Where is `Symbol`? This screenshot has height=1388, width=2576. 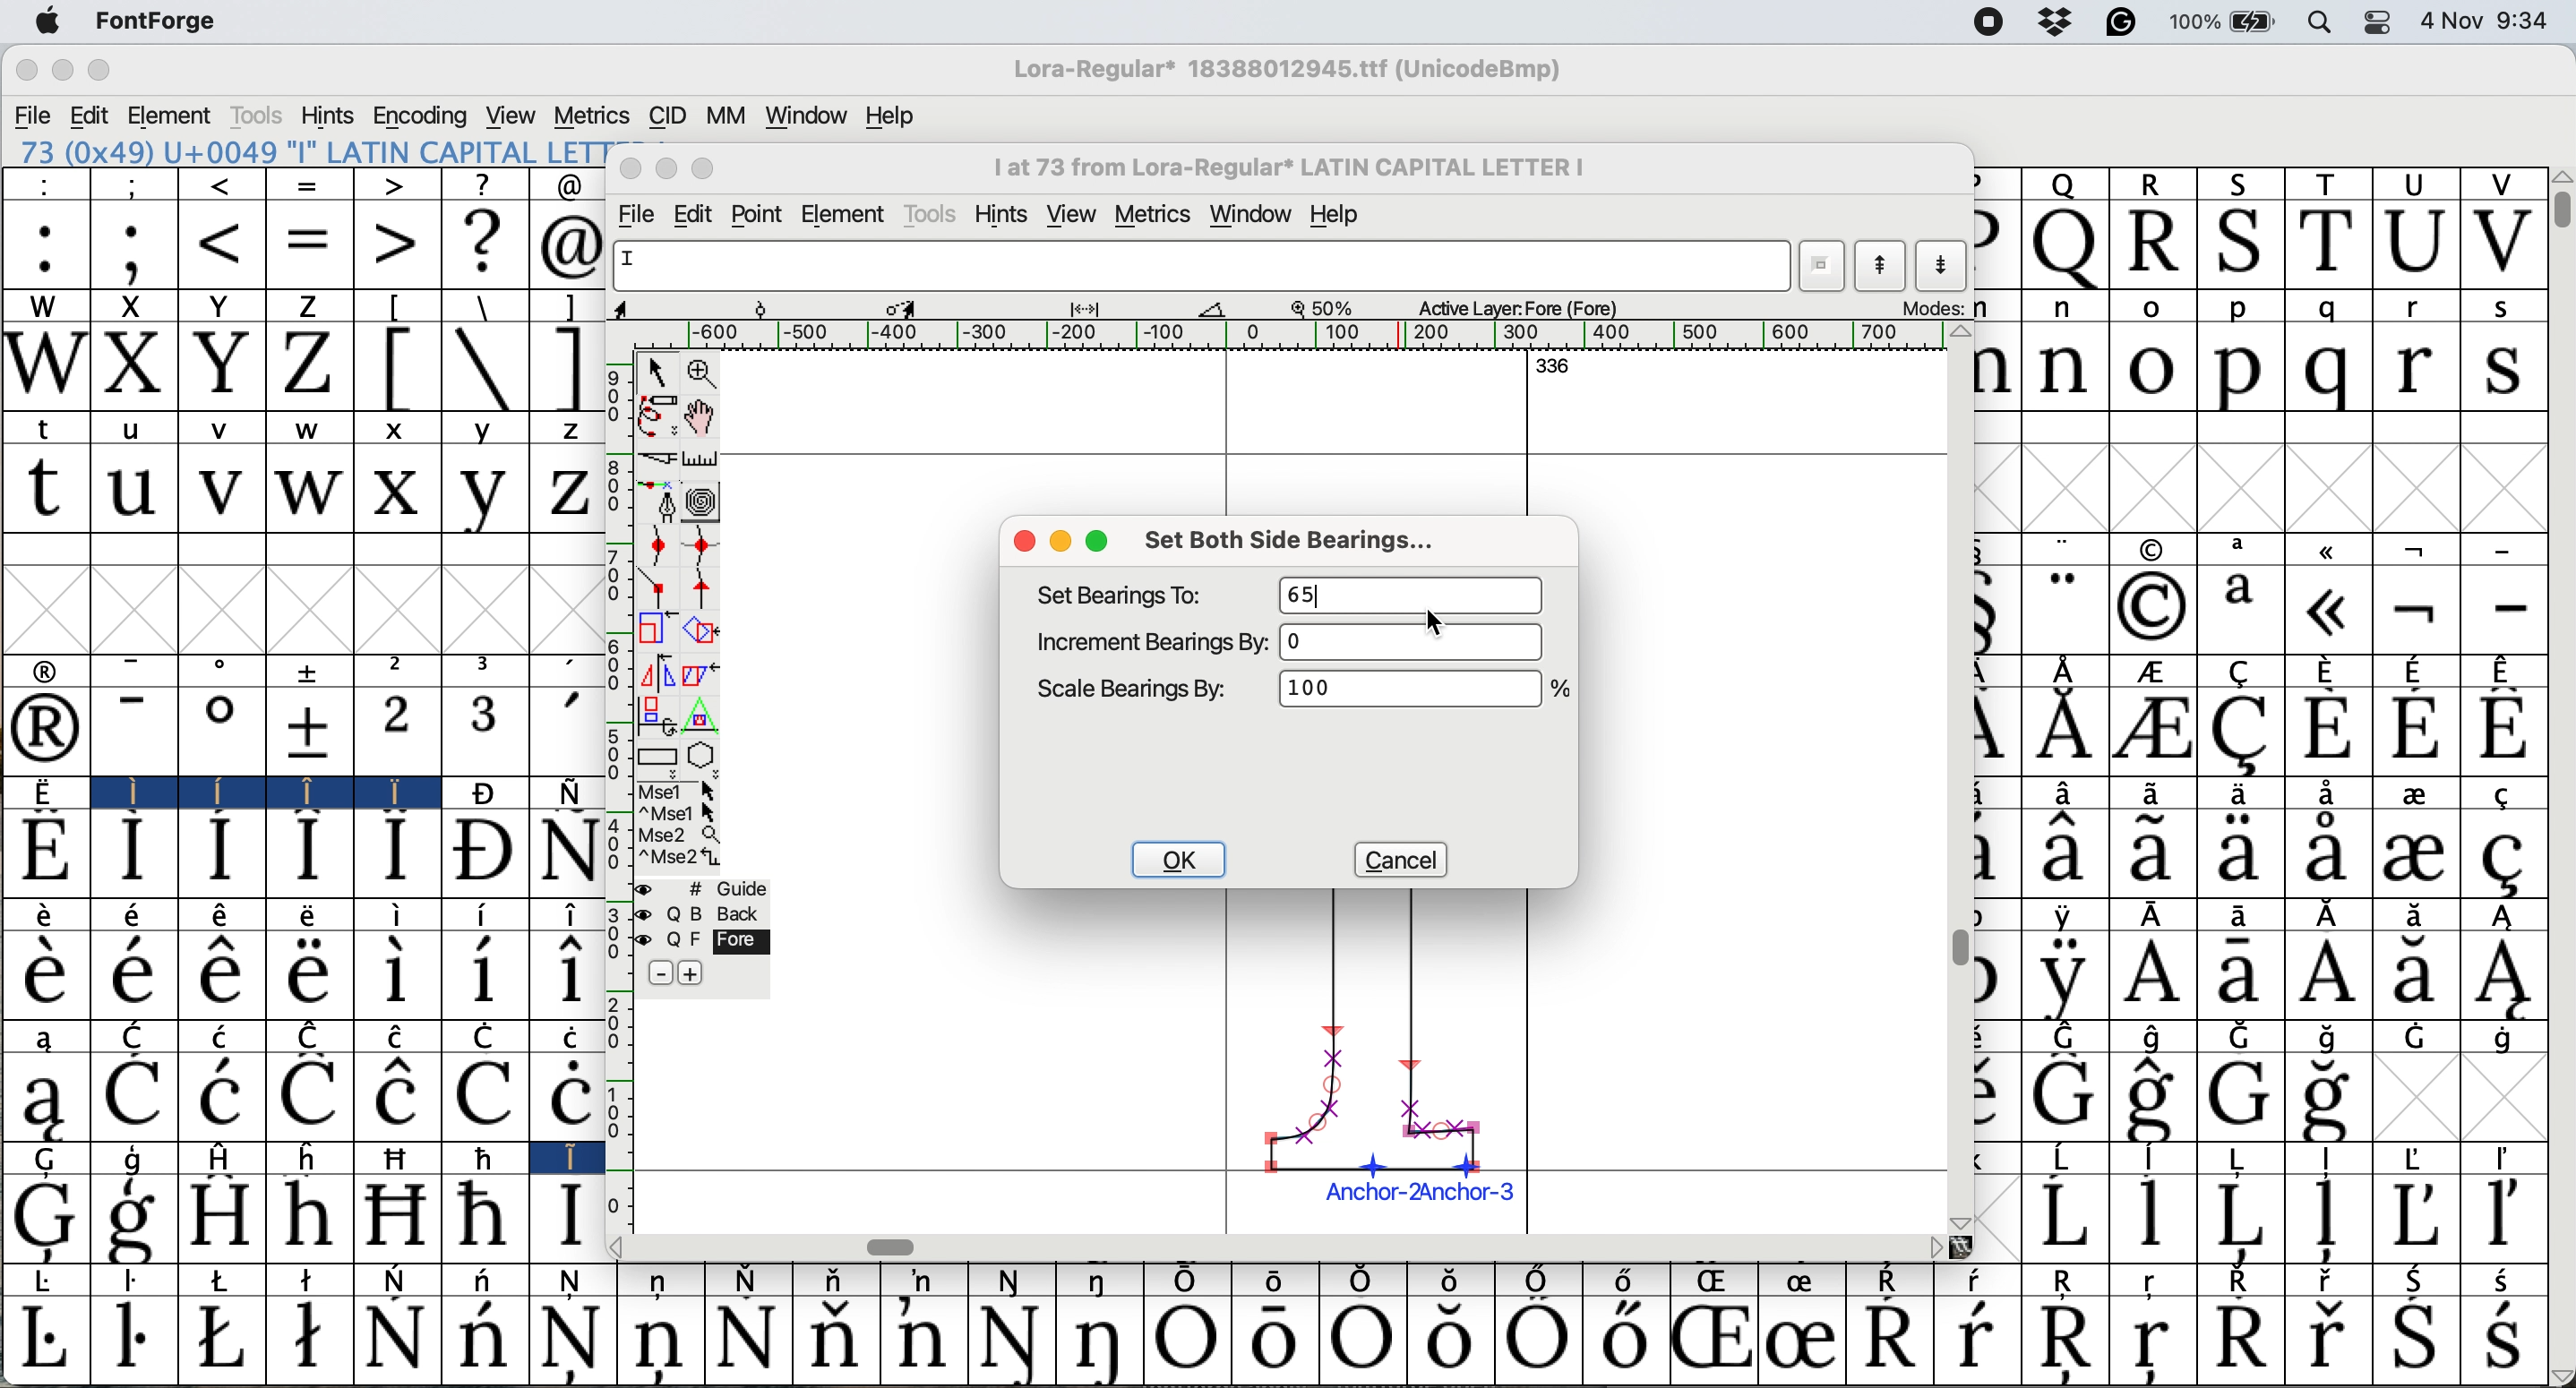
Symbol is located at coordinates (2417, 730).